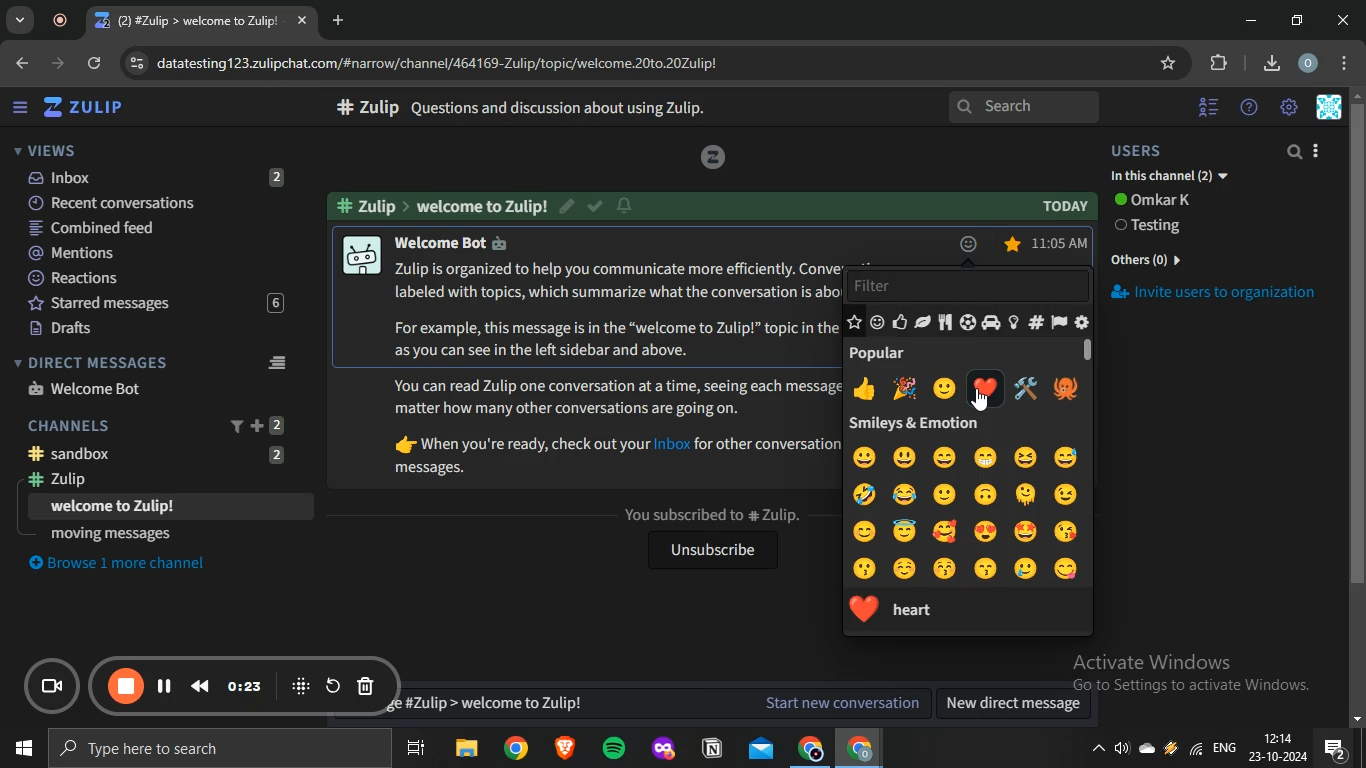 The image size is (1366, 768). What do you see at coordinates (709, 552) in the screenshot?
I see `unsubscribe` at bounding box center [709, 552].